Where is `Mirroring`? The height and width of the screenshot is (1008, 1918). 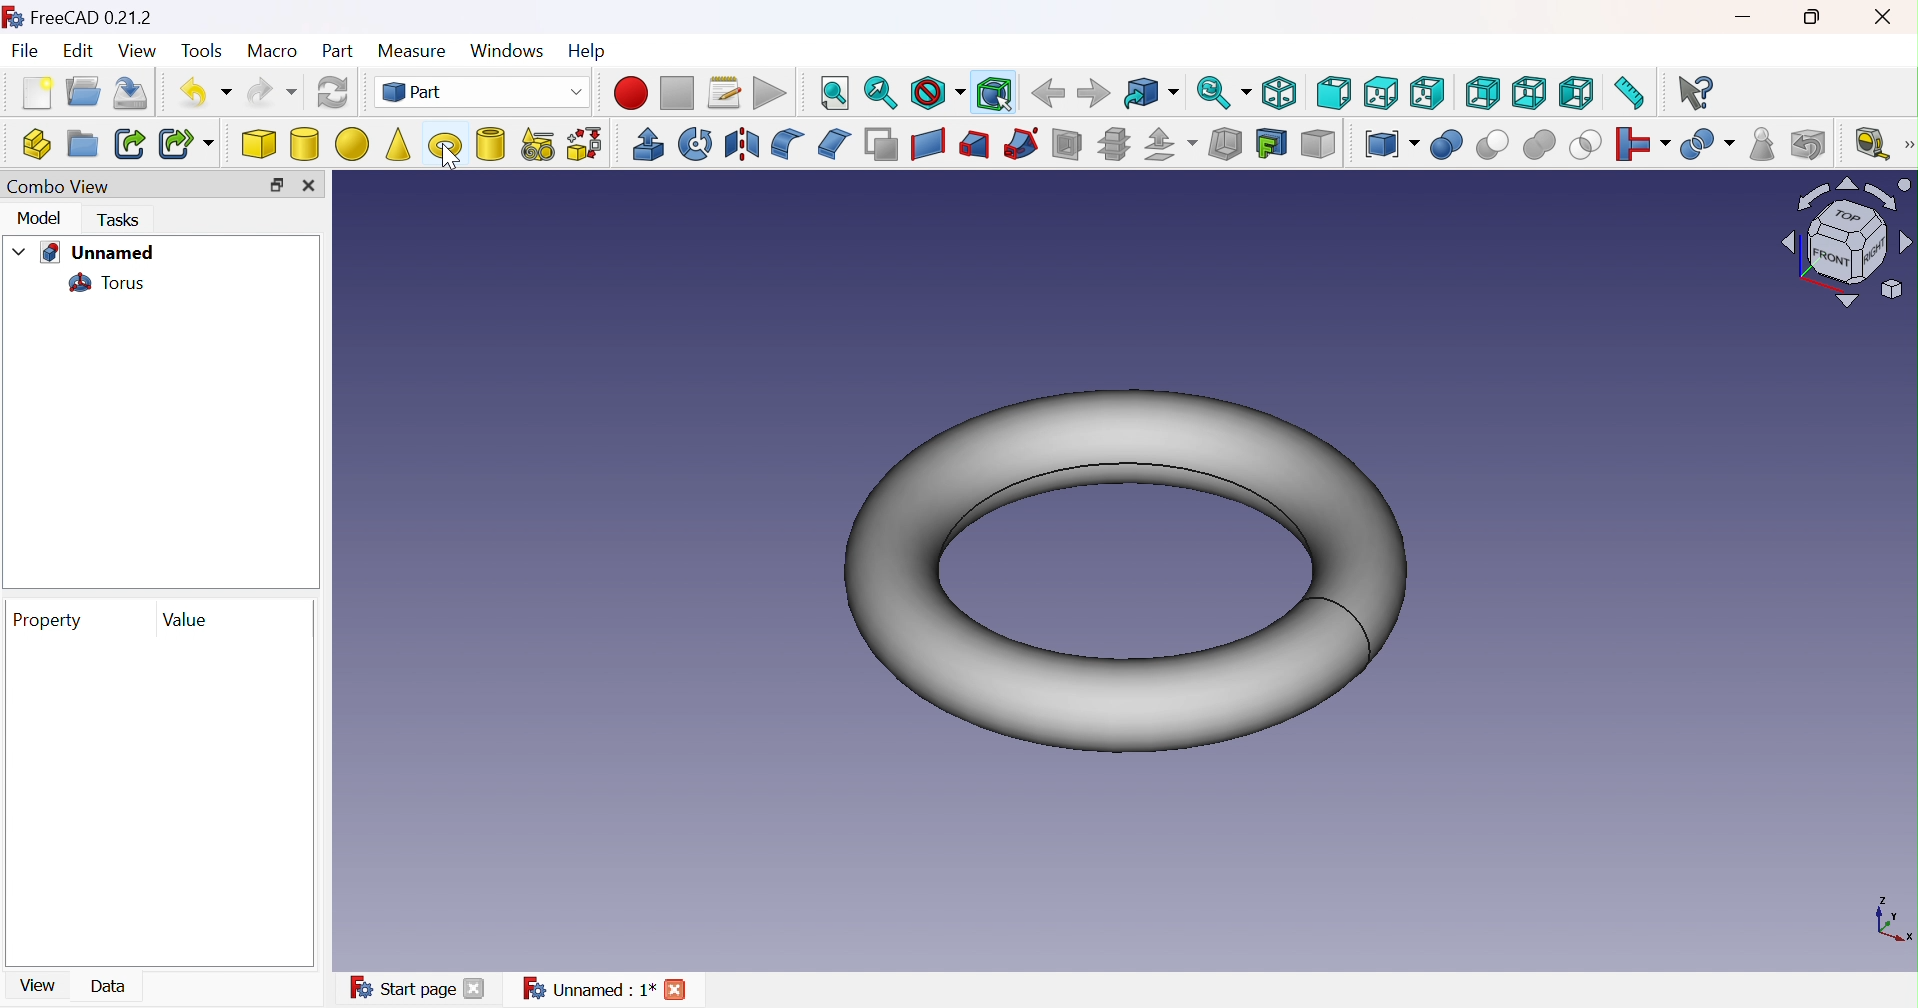 Mirroring is located at coordinates (695, 145).